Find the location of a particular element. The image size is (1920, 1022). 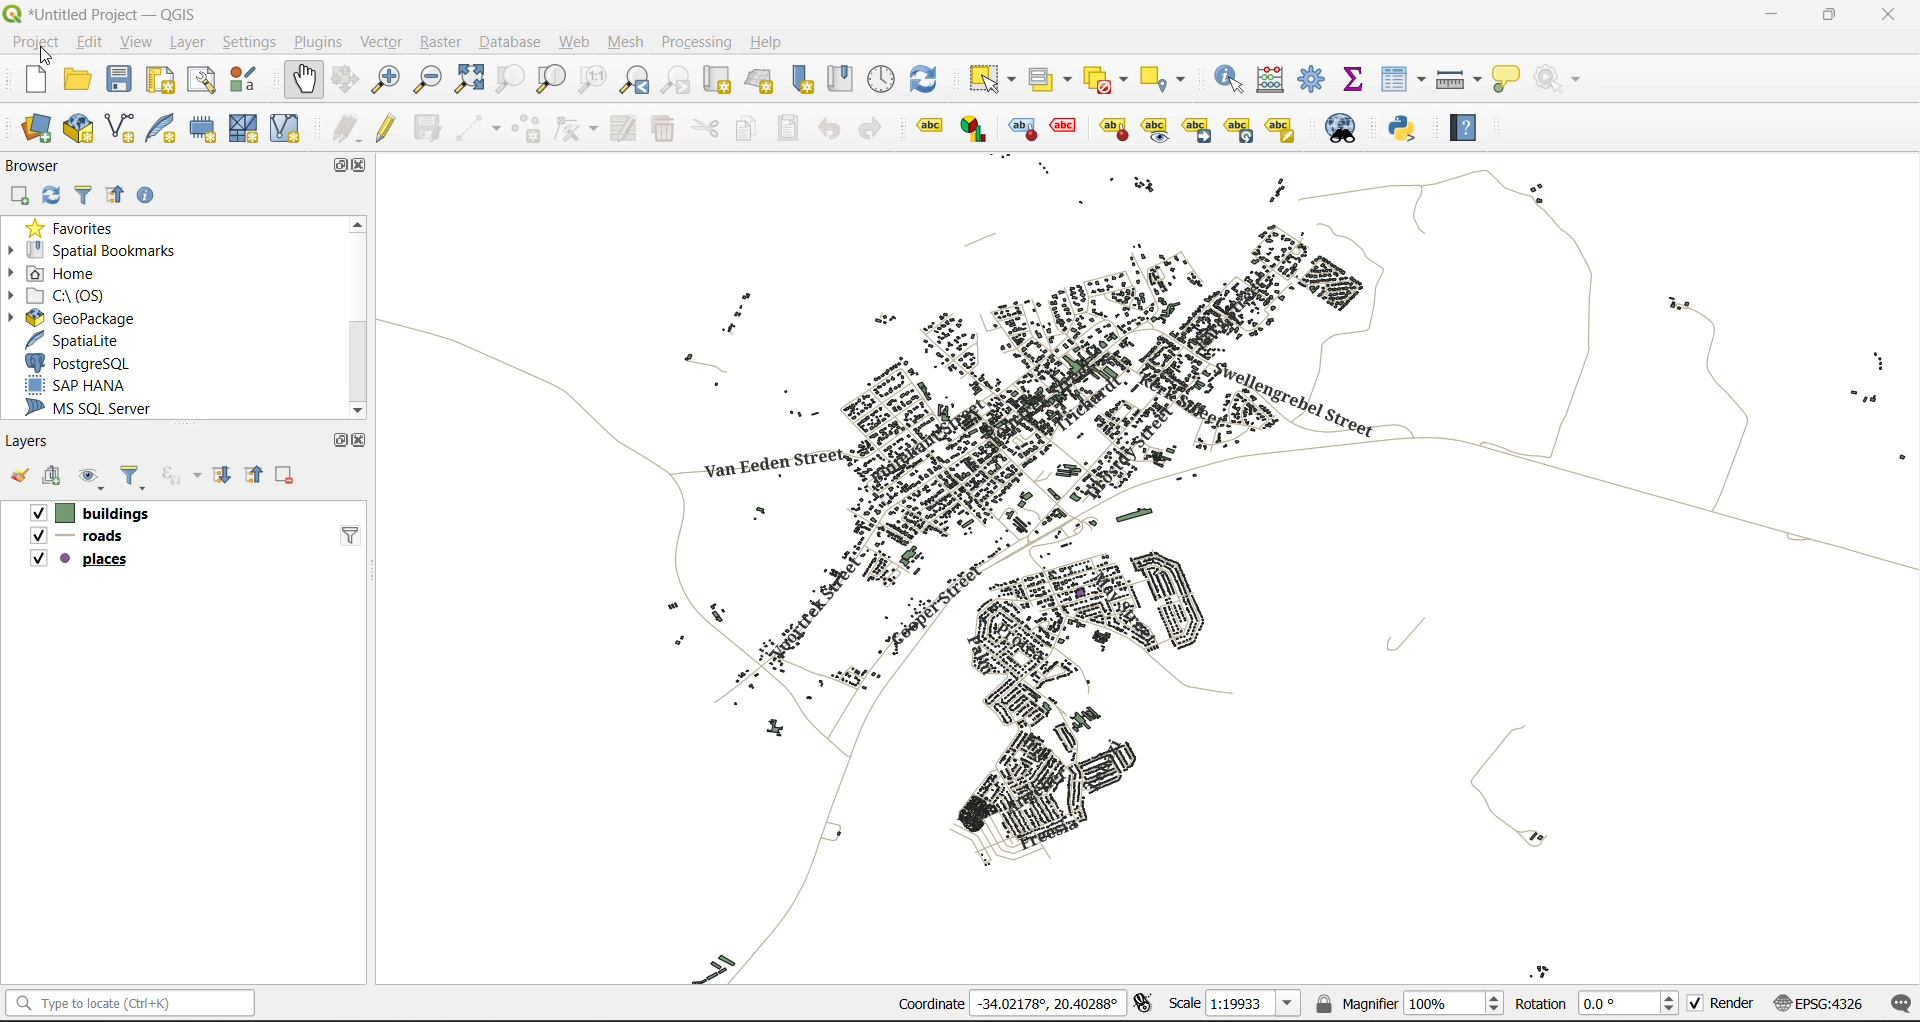

c\:os is located at coordinates (62, 296).